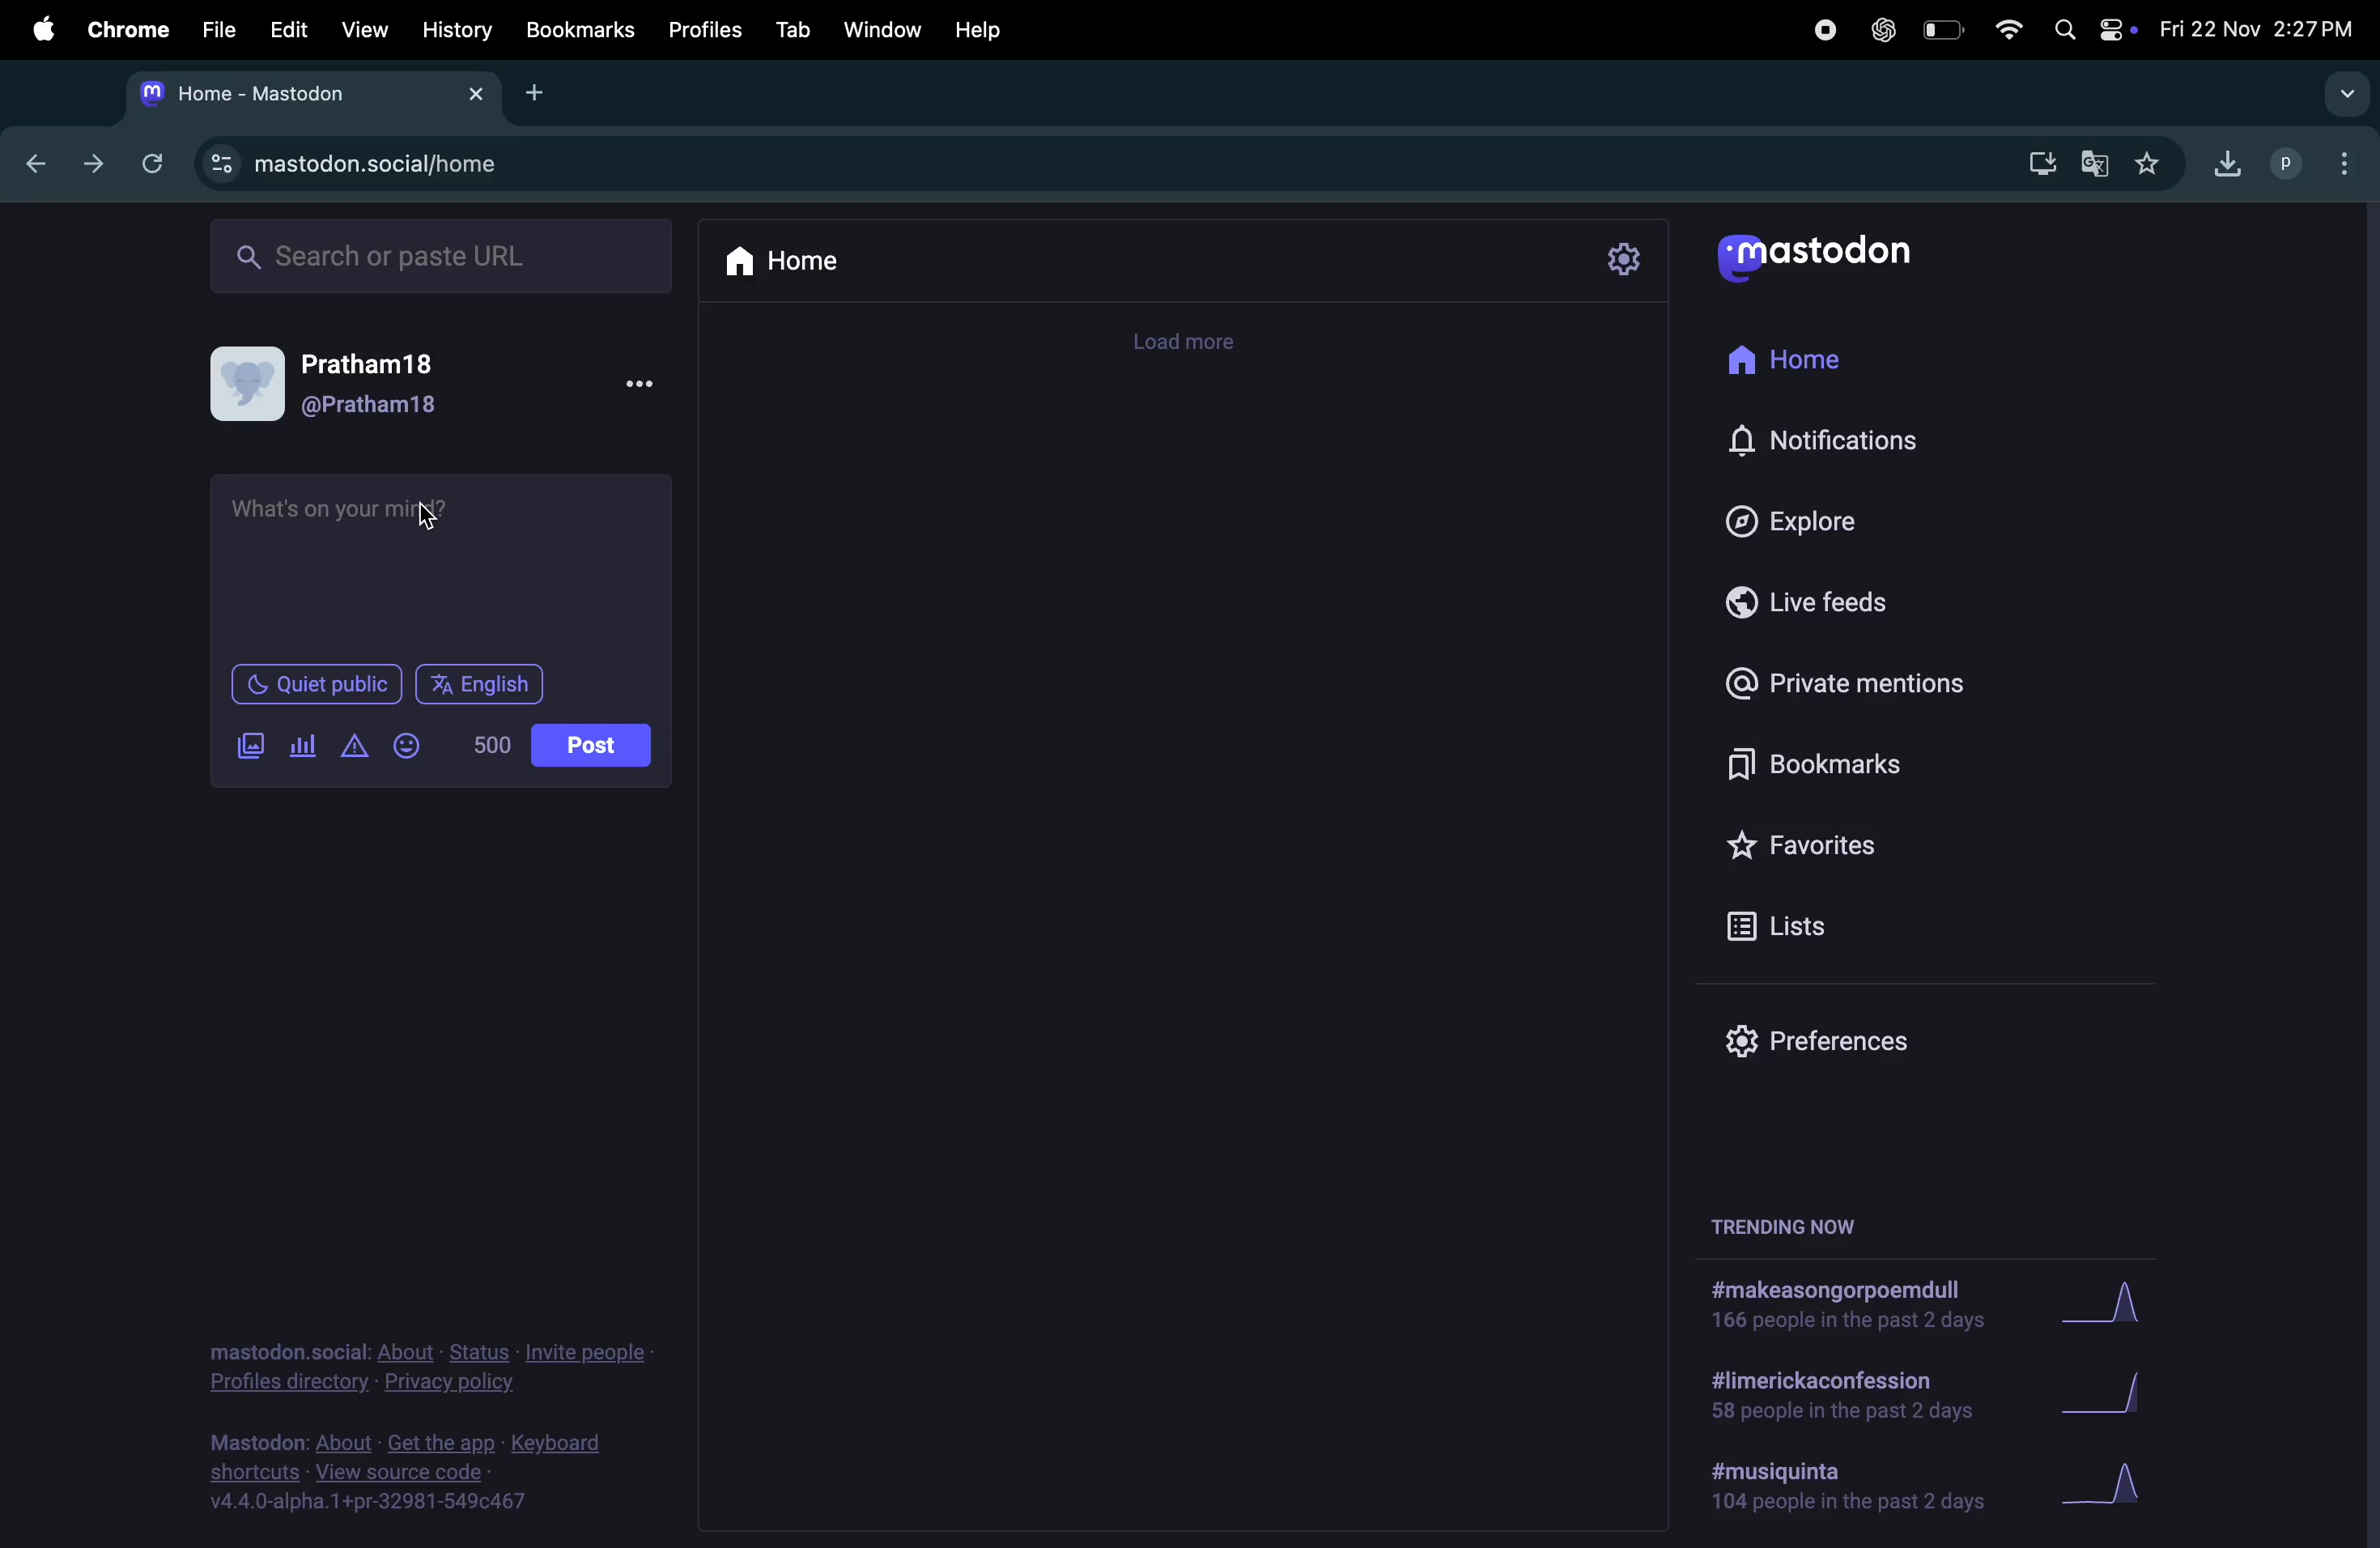 The width and height of the screenshot is (2380, 1548). Describe the element at coordinates (2041, 159) in the screenshot. I see `downloads` at that location.